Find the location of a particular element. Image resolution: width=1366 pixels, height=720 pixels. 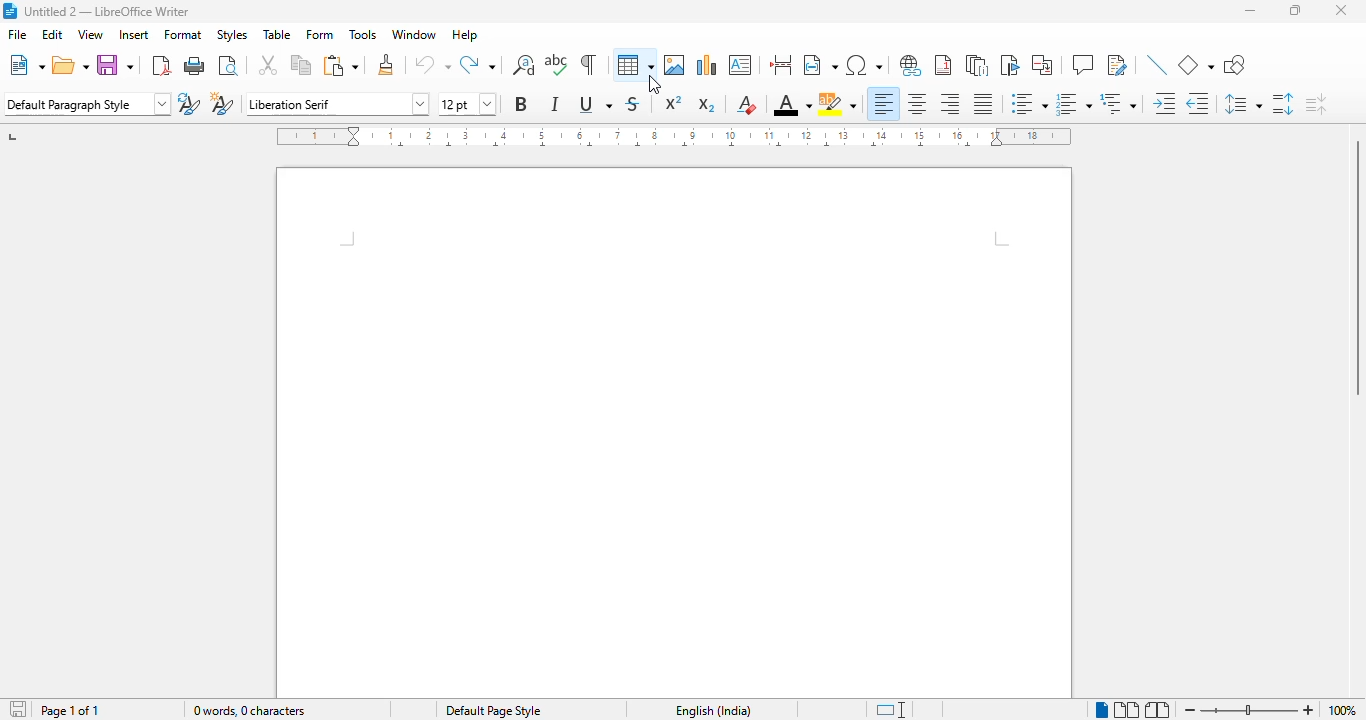

insert is located at coordinates (134, 34).